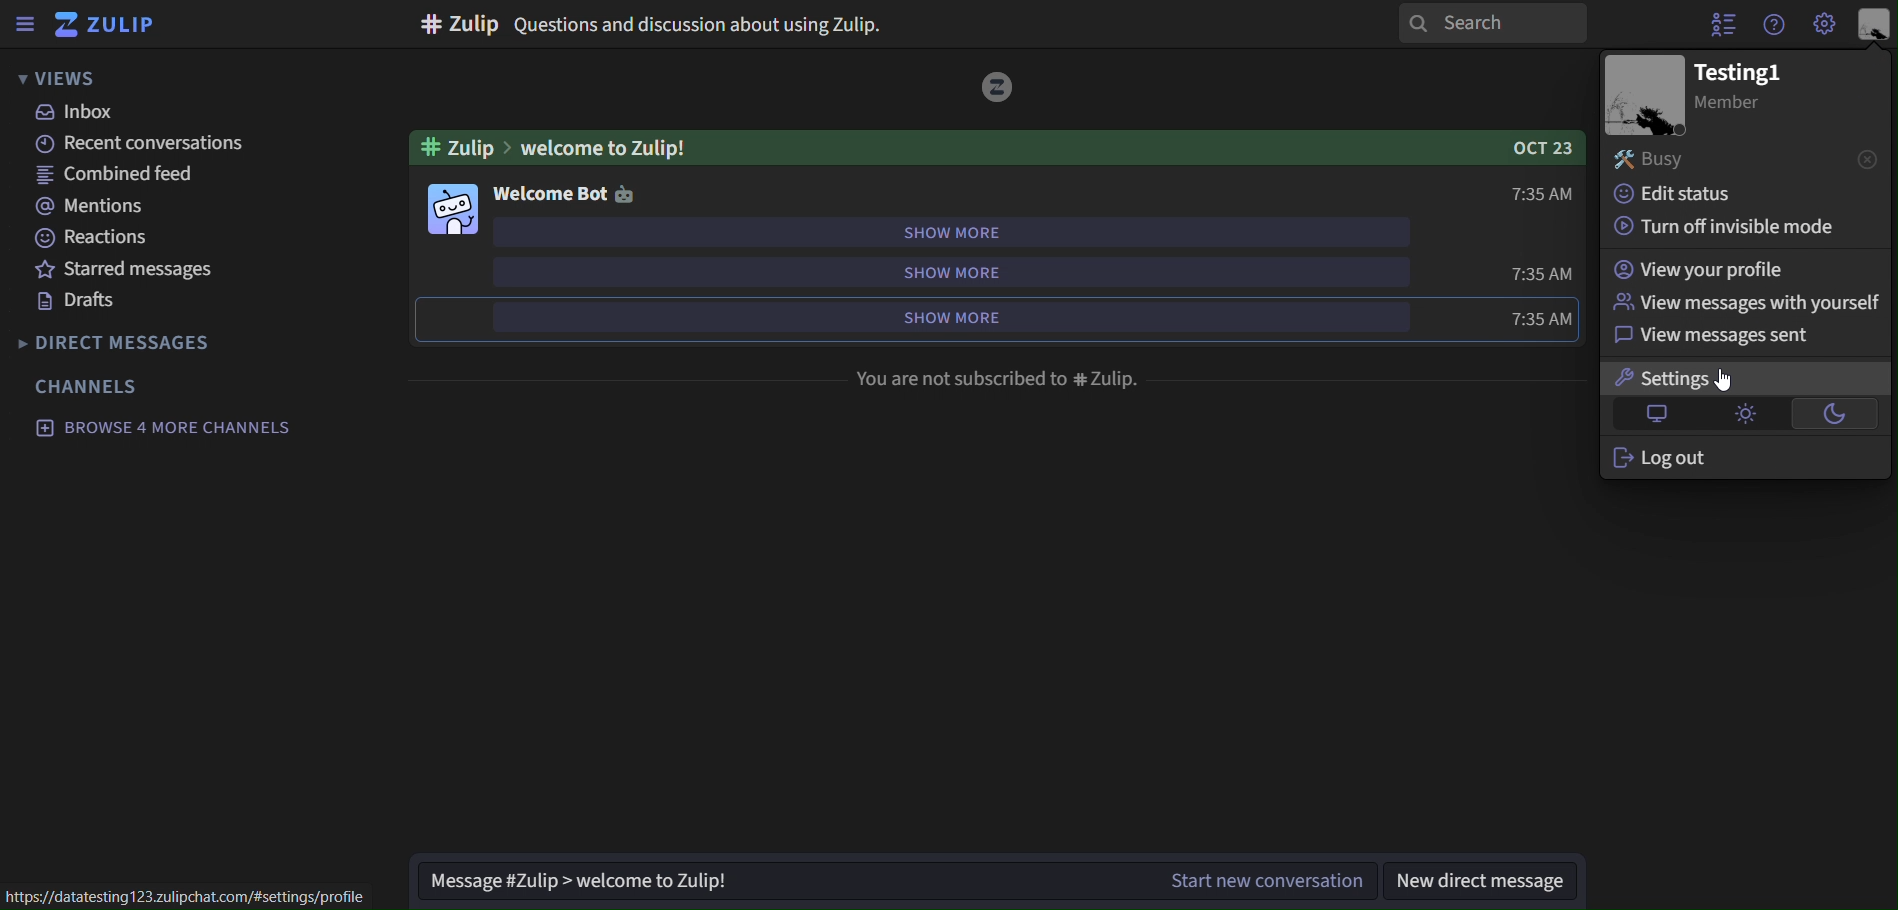 The image size is (1898, 910). Describe the element at coordinates (1735, 229) in the screenshot. I see `turn off invisible mode` at that location.